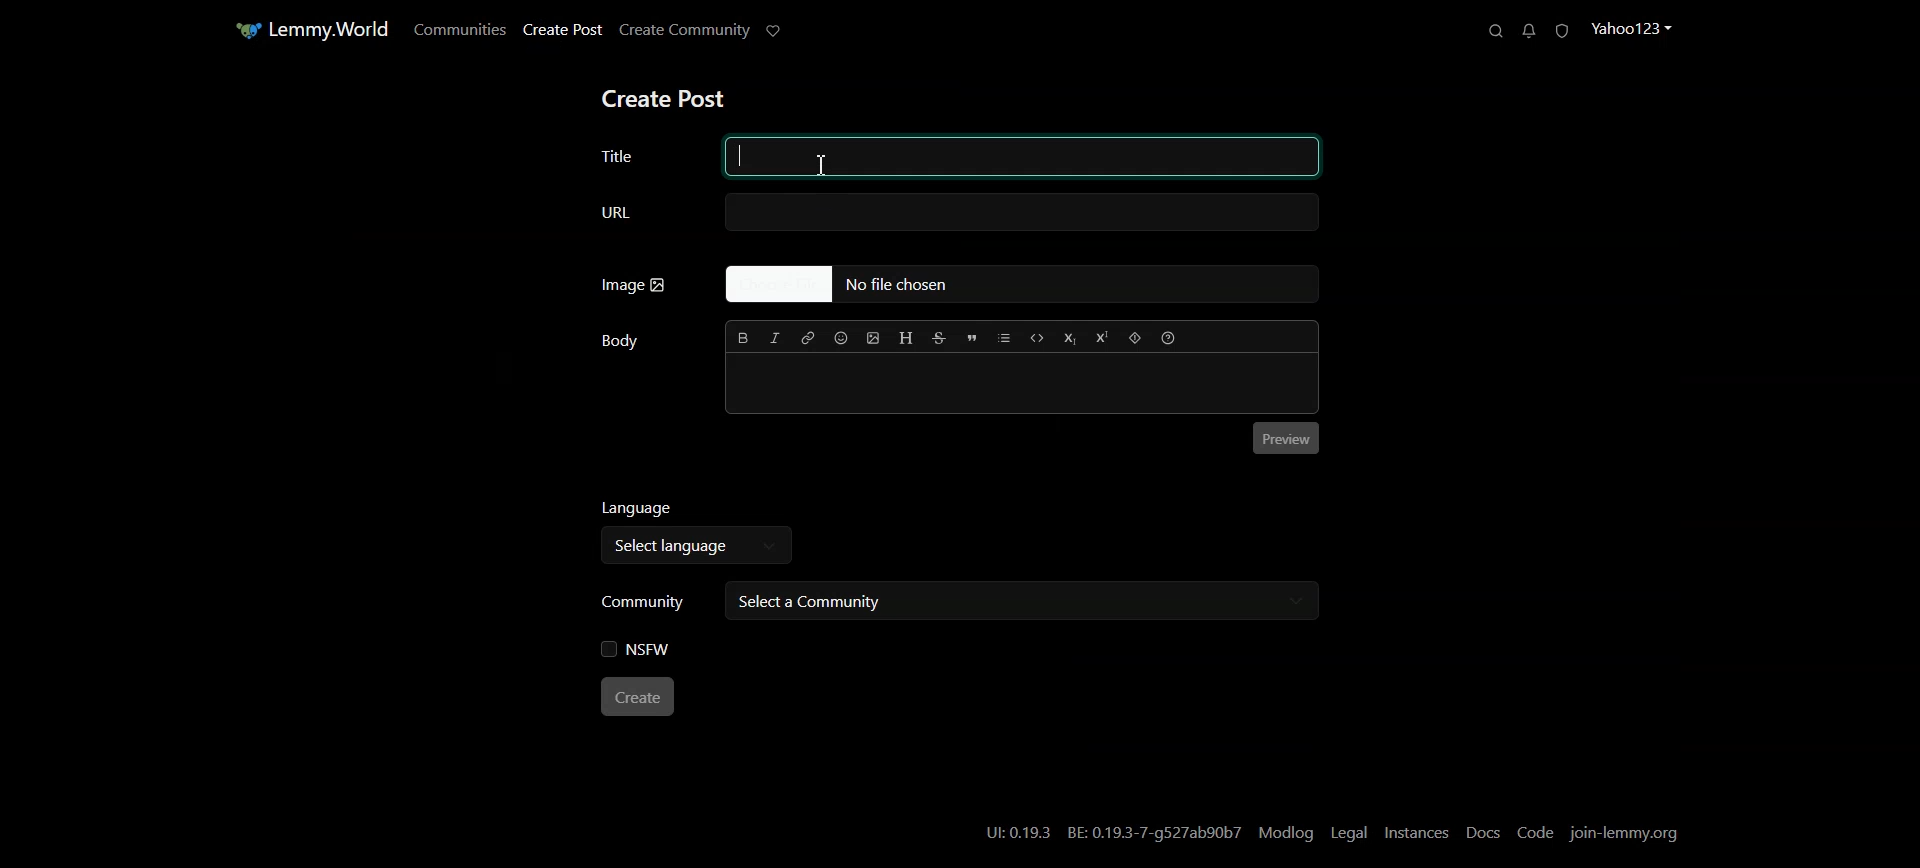  Describe the element at coordinates (644, 599) in the screenshot. I see `Community` at that location.